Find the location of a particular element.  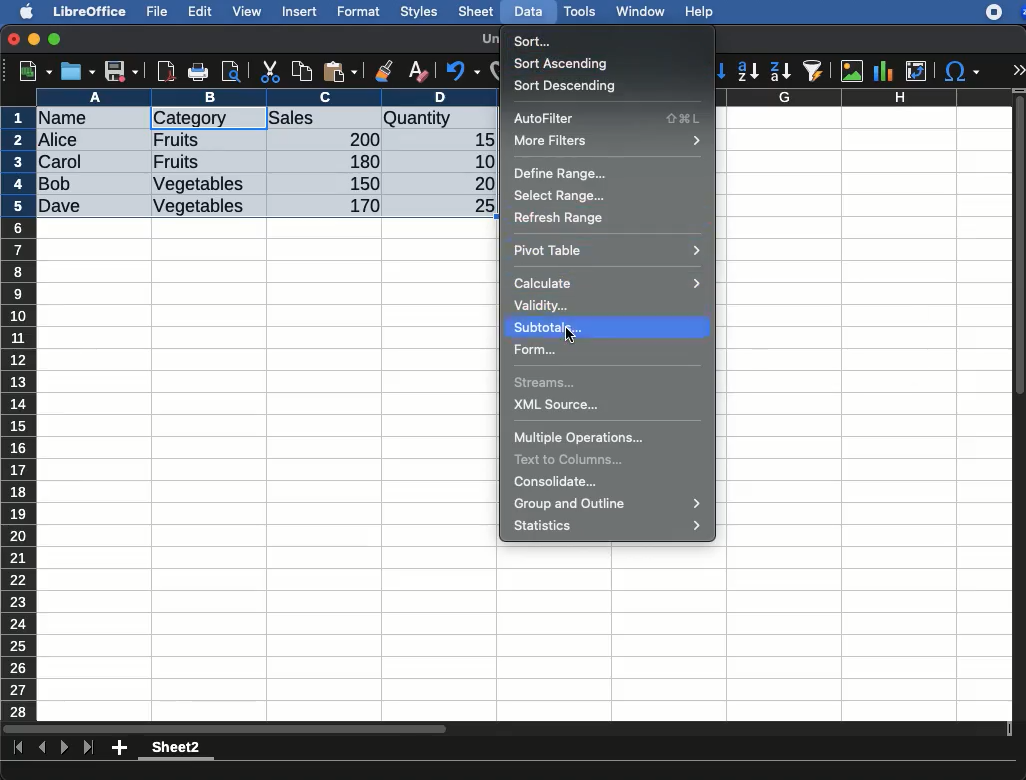

form is located at coordinates (537, 350).